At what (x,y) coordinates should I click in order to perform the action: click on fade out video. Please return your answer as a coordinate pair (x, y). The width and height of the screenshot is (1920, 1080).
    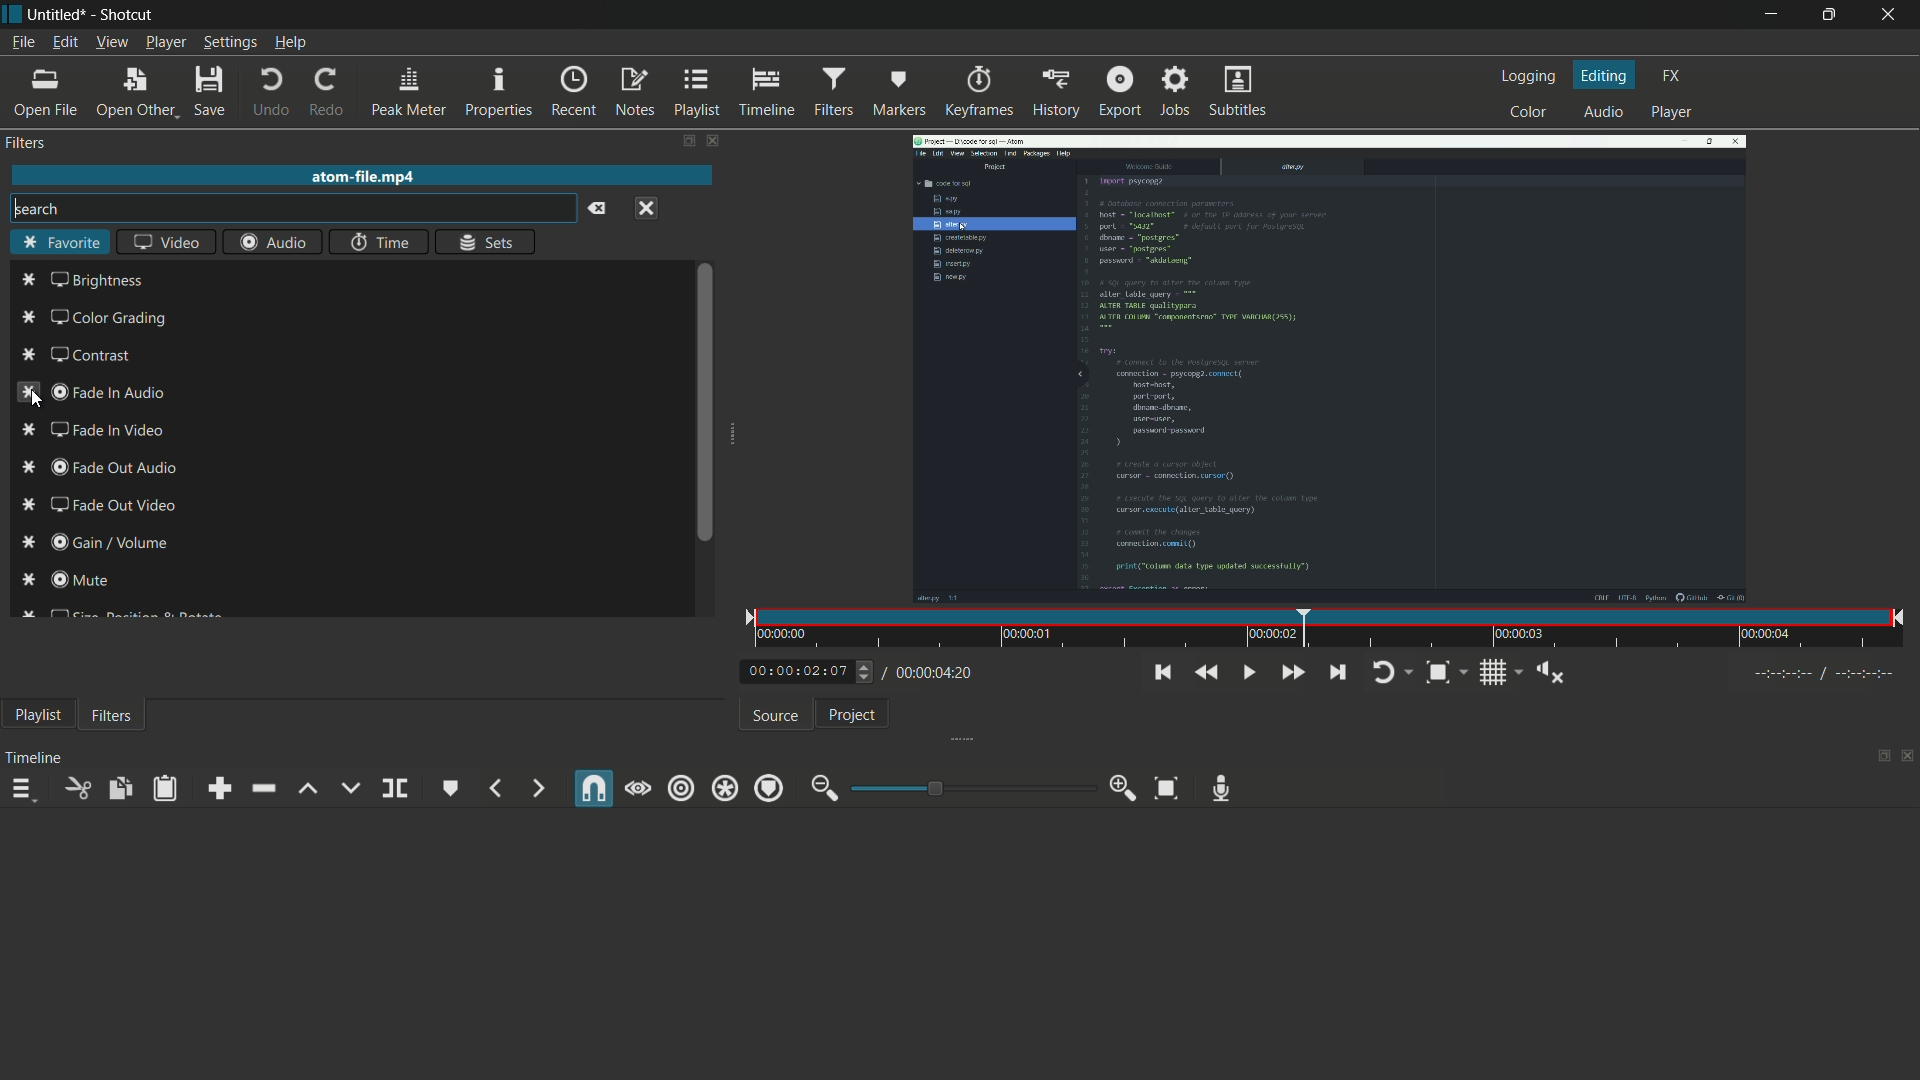
    Looking at the image, I should click on (112, 505).